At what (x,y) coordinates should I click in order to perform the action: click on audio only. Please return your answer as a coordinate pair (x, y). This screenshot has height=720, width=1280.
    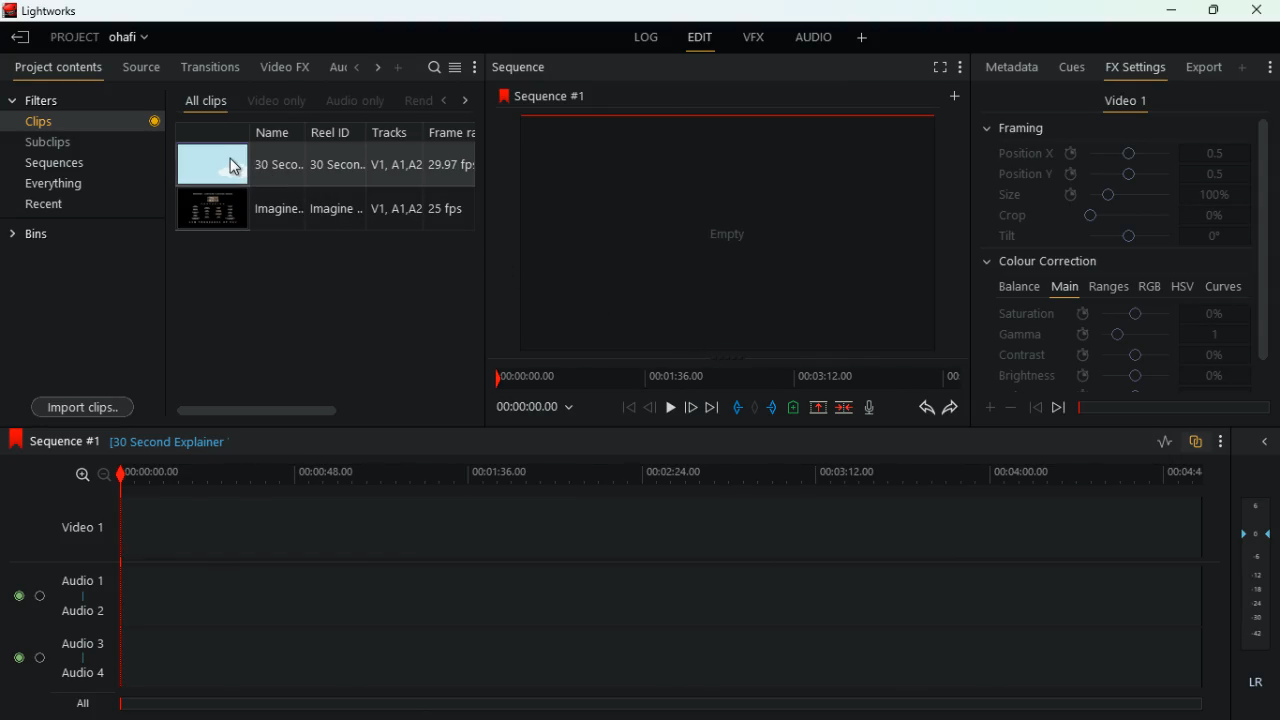
    Looking at the image, I should click on (354, 102).